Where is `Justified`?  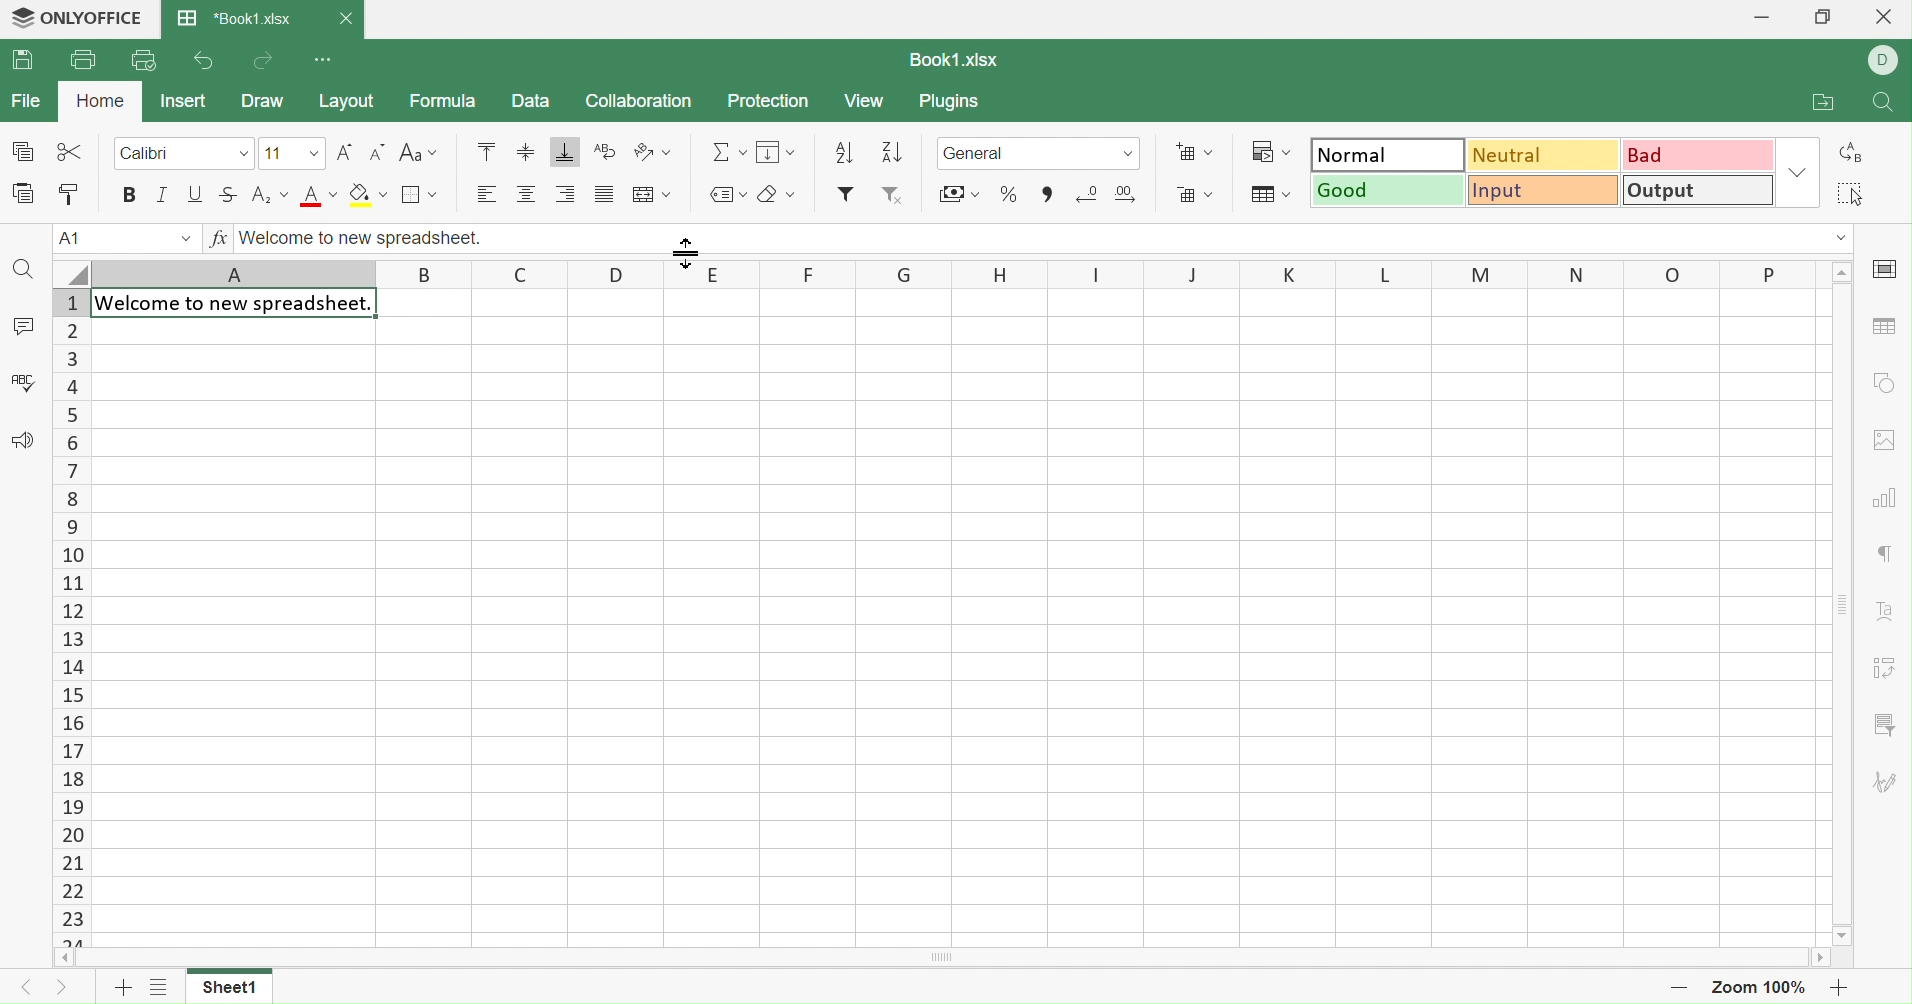
Justified is located at coordinates (604, 196).